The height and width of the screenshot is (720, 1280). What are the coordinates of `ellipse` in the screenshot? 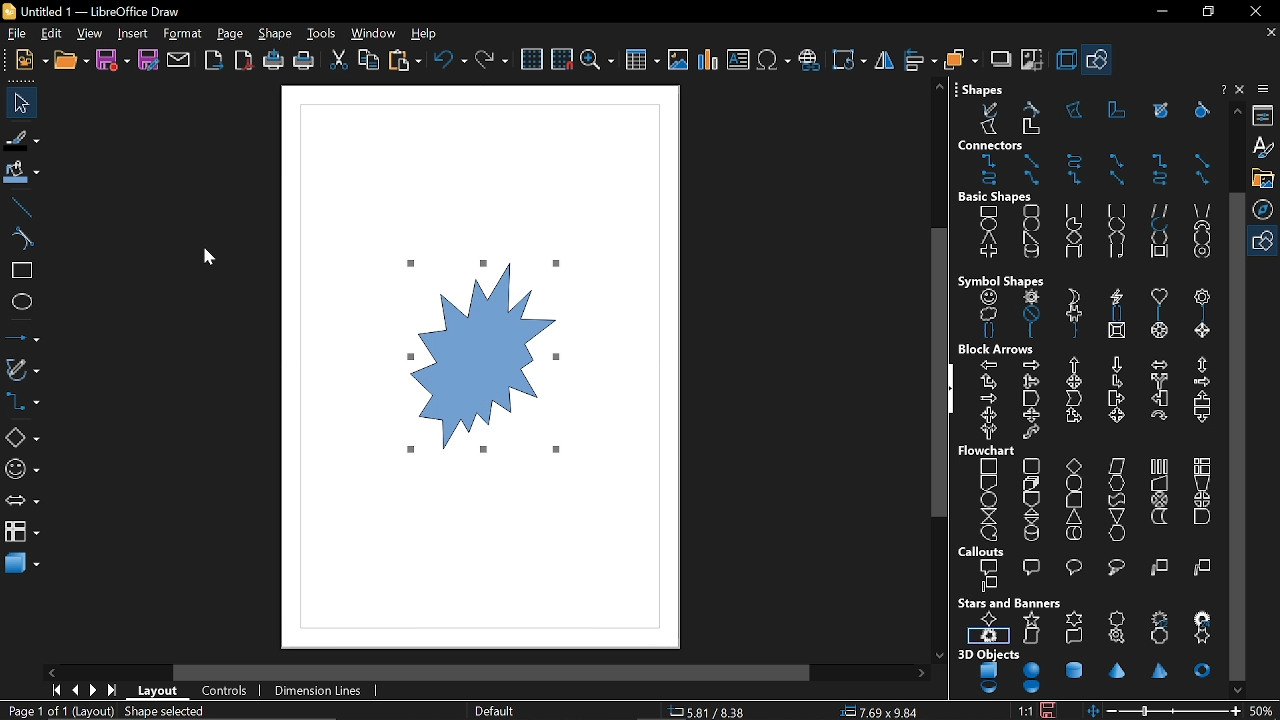 It's located at (19, 300).